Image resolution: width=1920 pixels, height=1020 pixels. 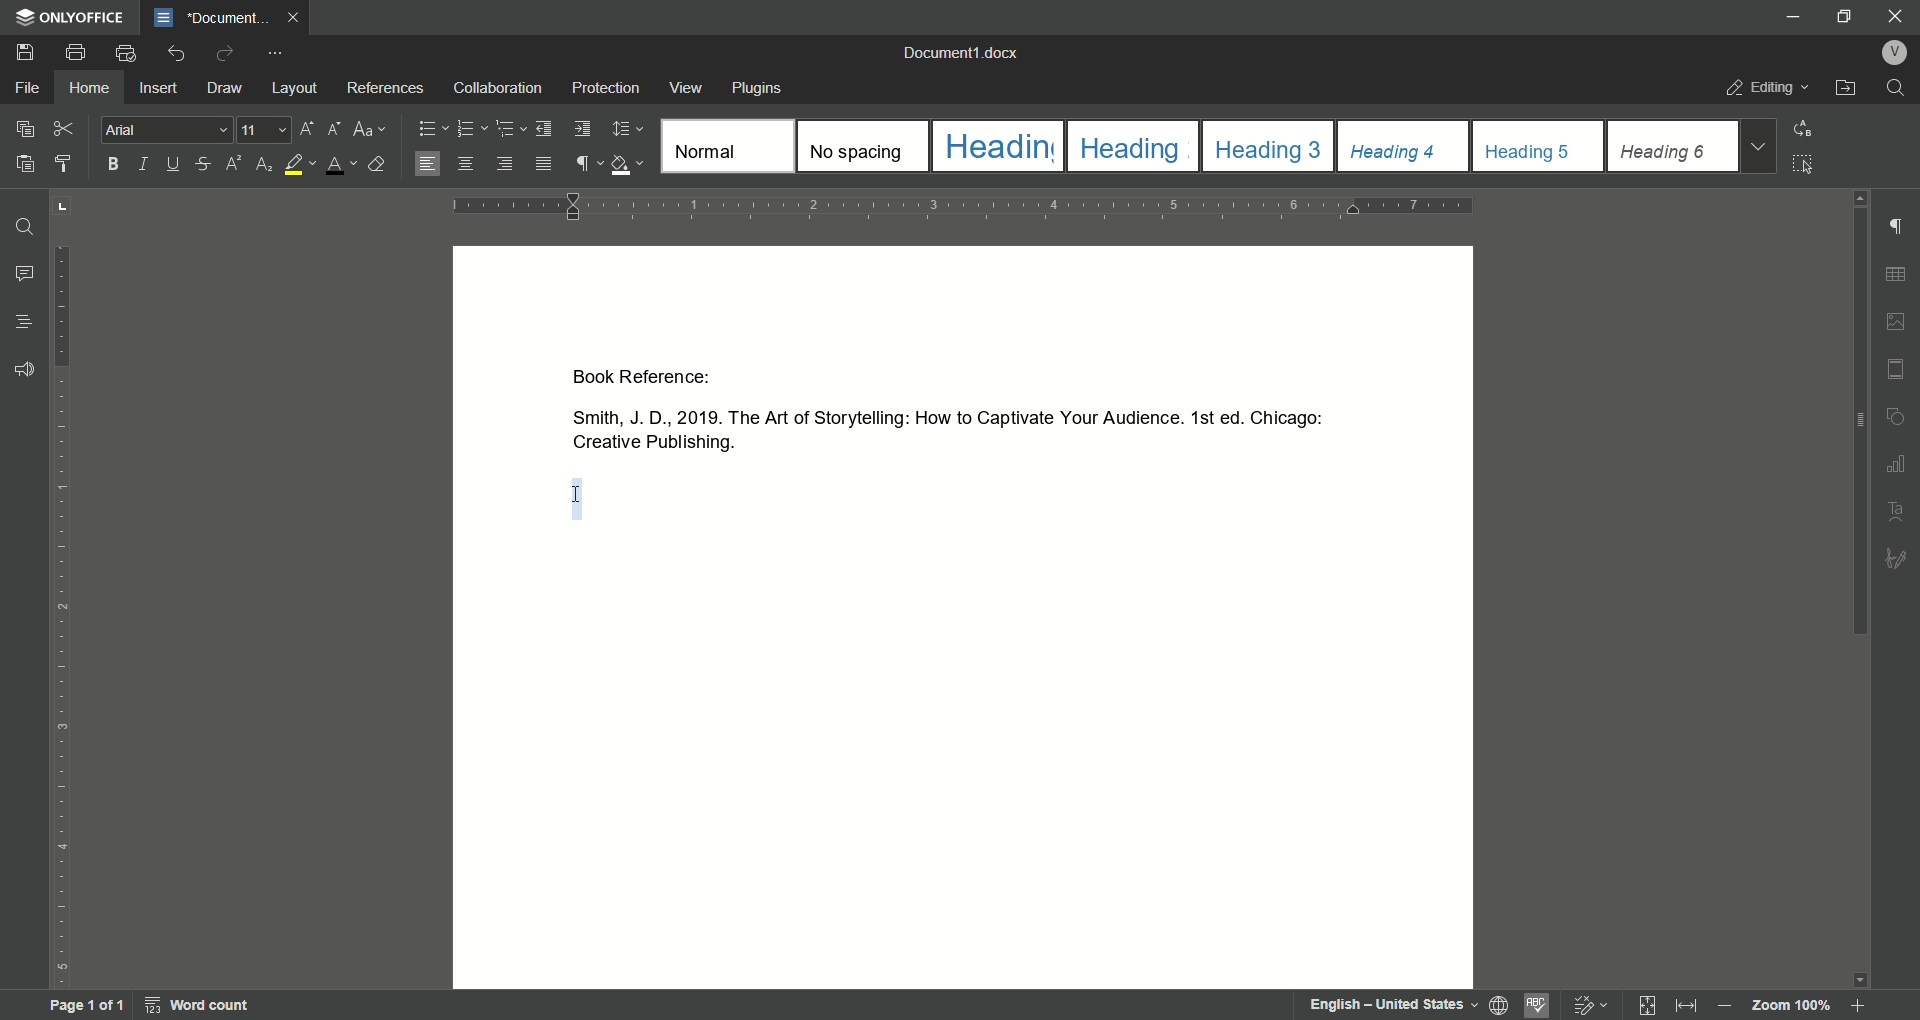 What do you see at coordinates (27, 163) in the screenshot?
I see `paste` at bounding box center [27, 163].